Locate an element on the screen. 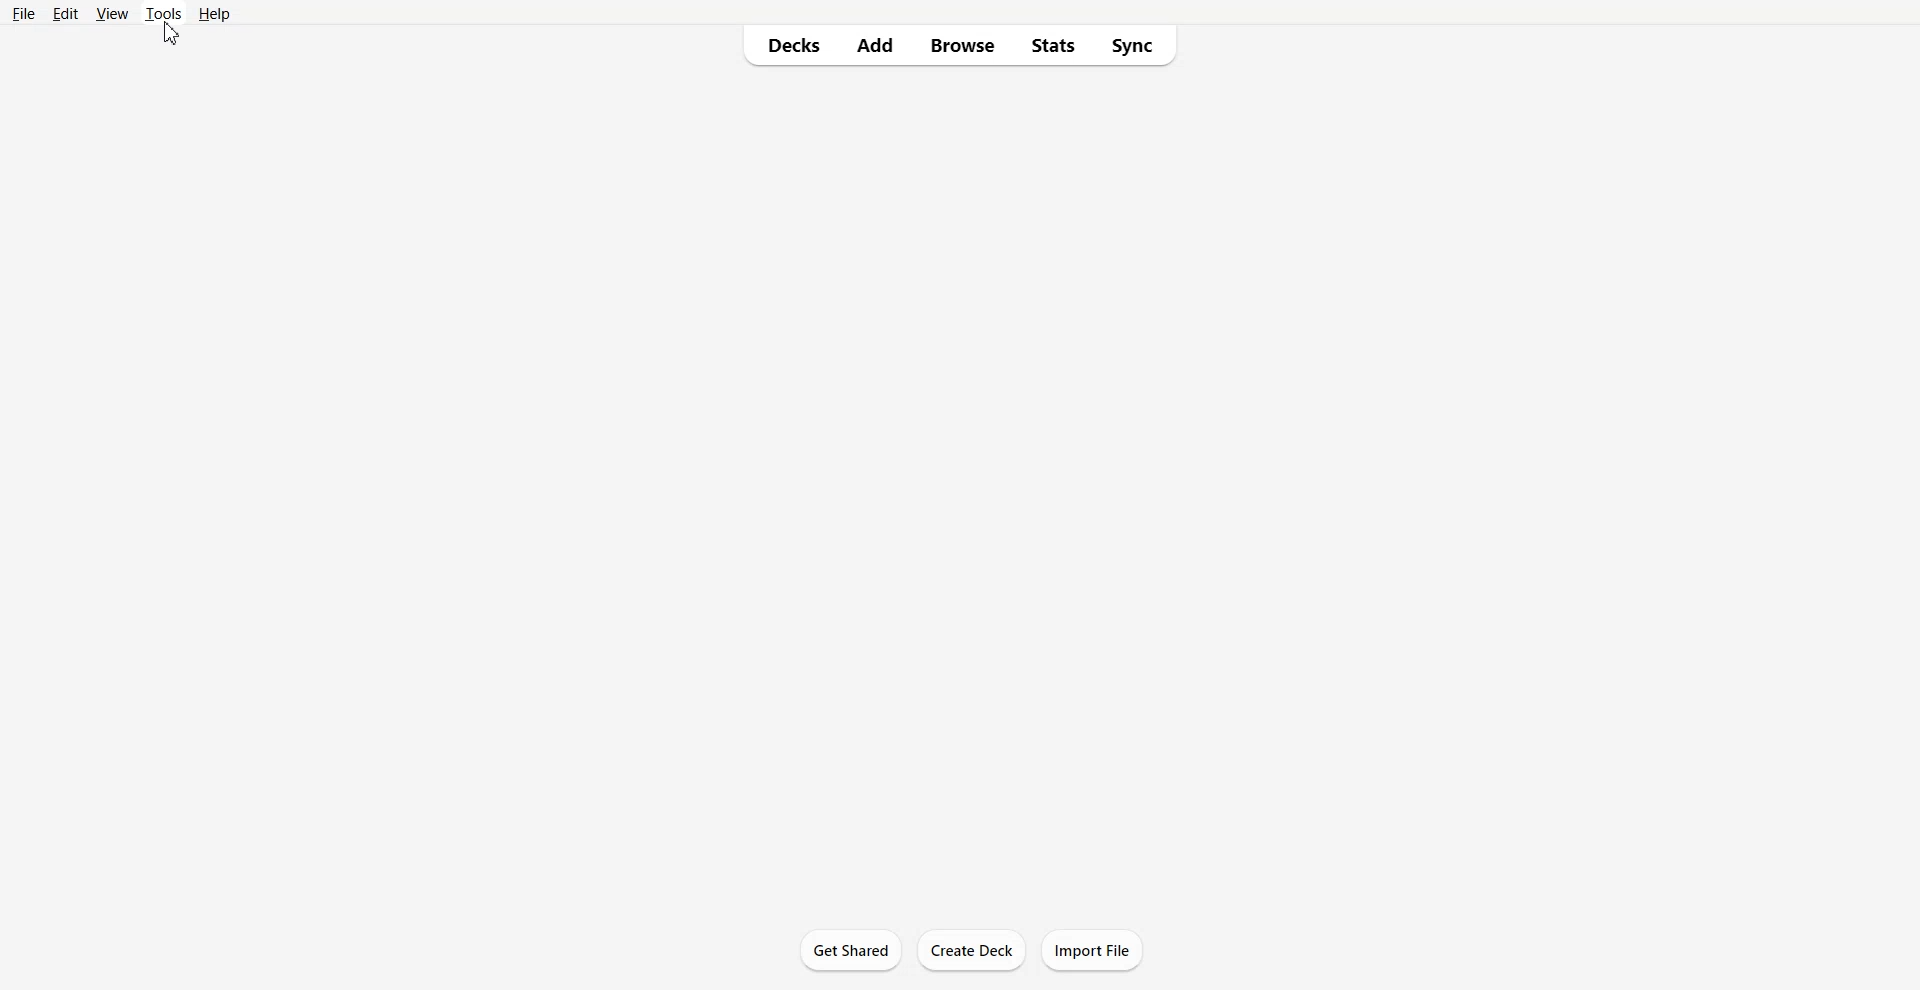 Image resolution: width=1920 pixels, height=990 pixels. Import File is located at coordinates (1092, 950).